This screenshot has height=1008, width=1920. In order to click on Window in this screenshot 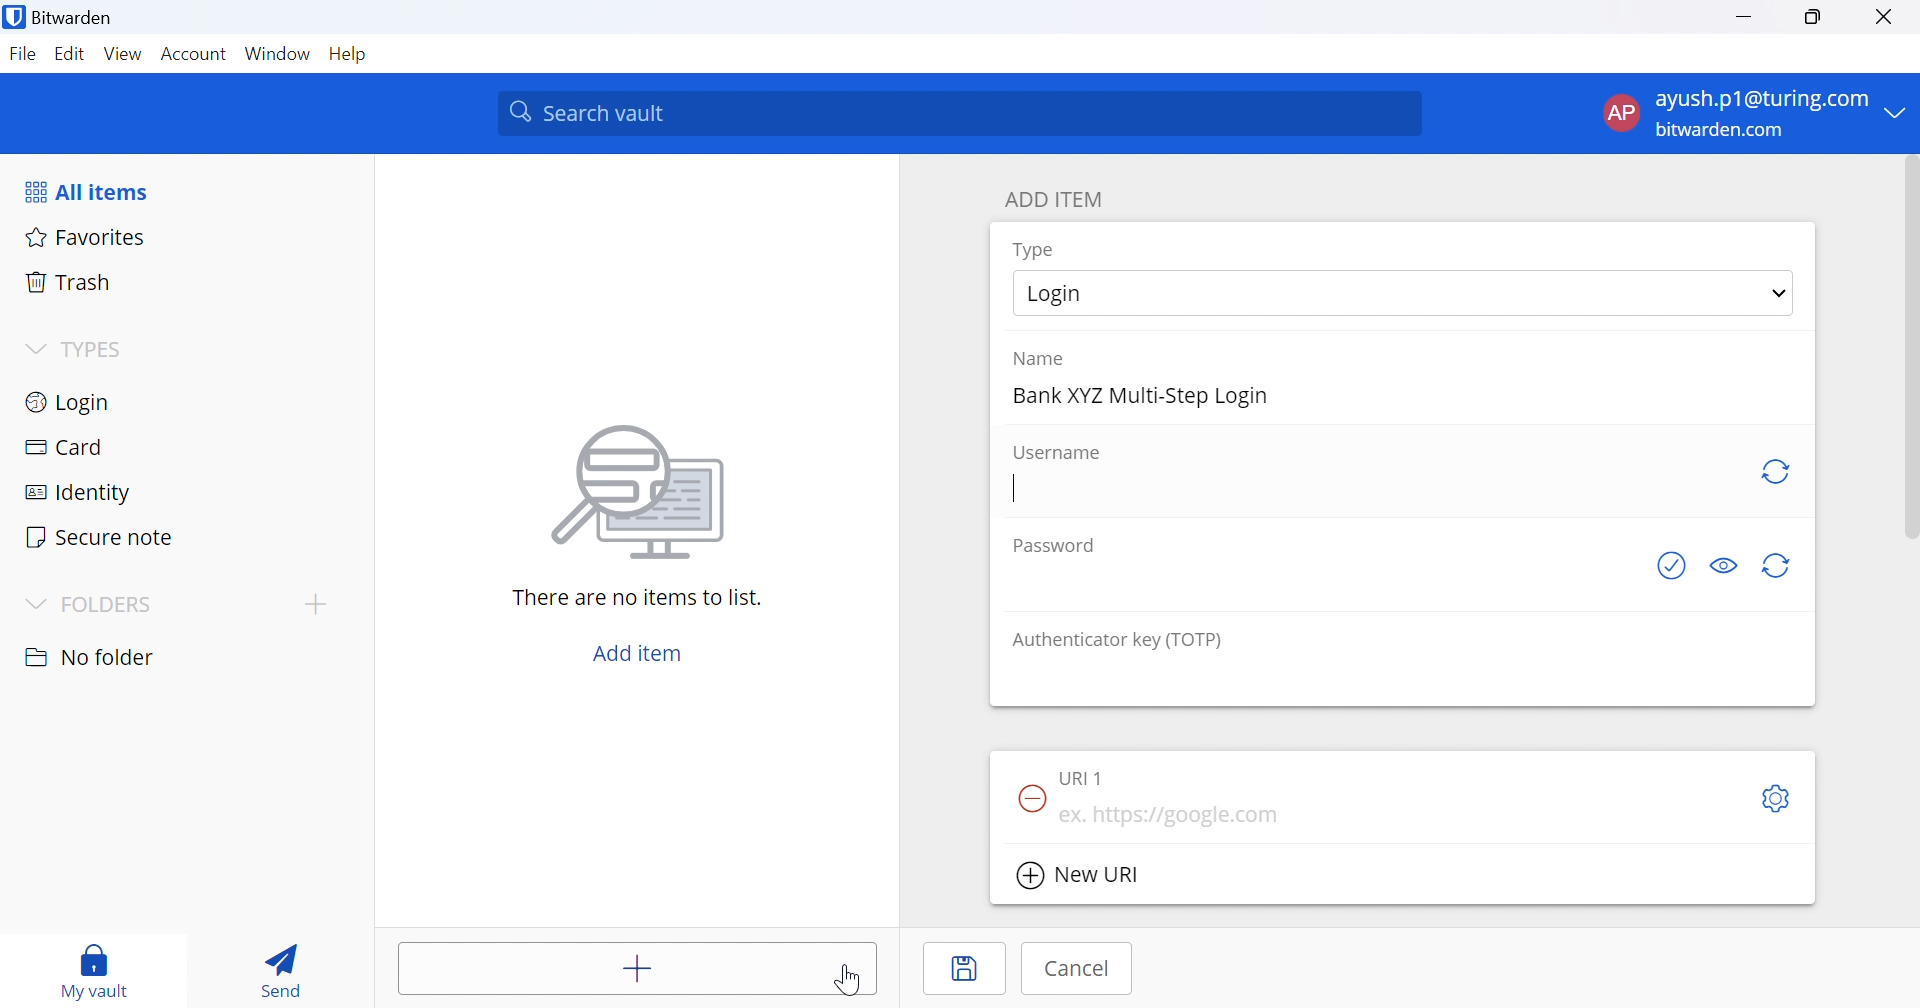, I will do `click(277, 53)`.